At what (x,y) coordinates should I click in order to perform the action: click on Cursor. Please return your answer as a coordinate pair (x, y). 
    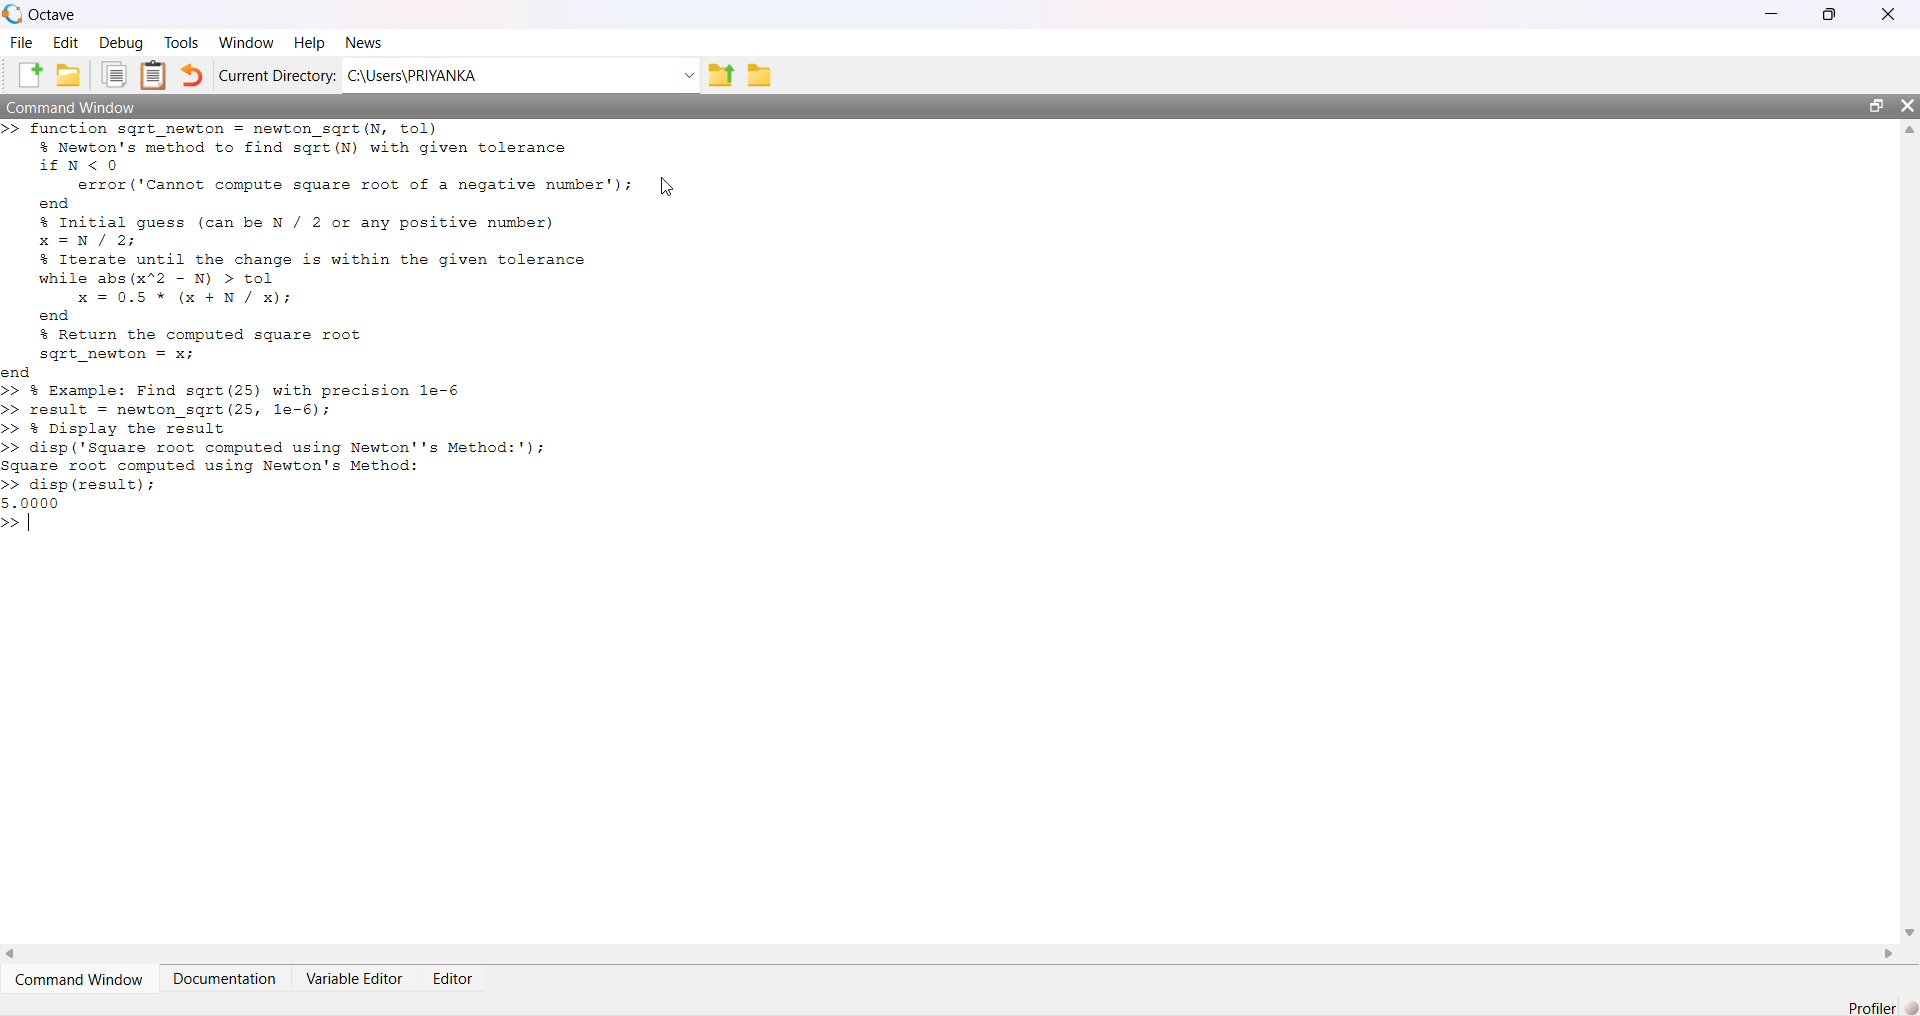
    Looking at the image, I should click on (672, 184).